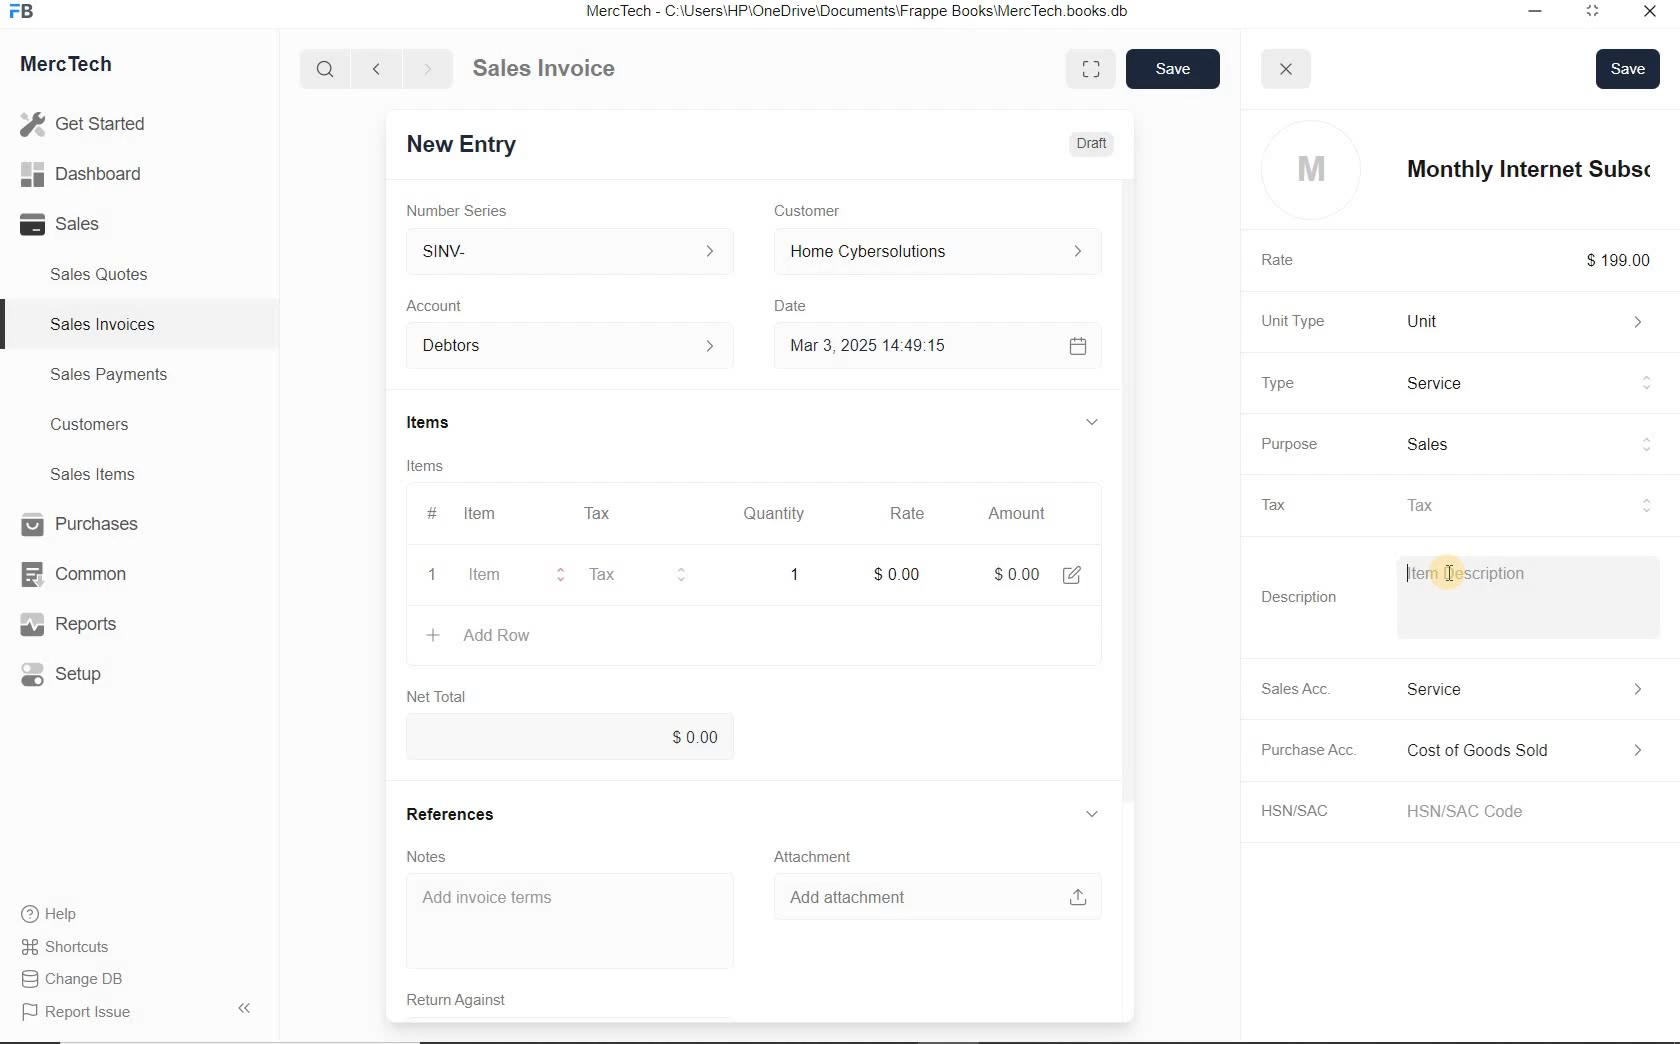  I want to click on Items, so click(445, 424).